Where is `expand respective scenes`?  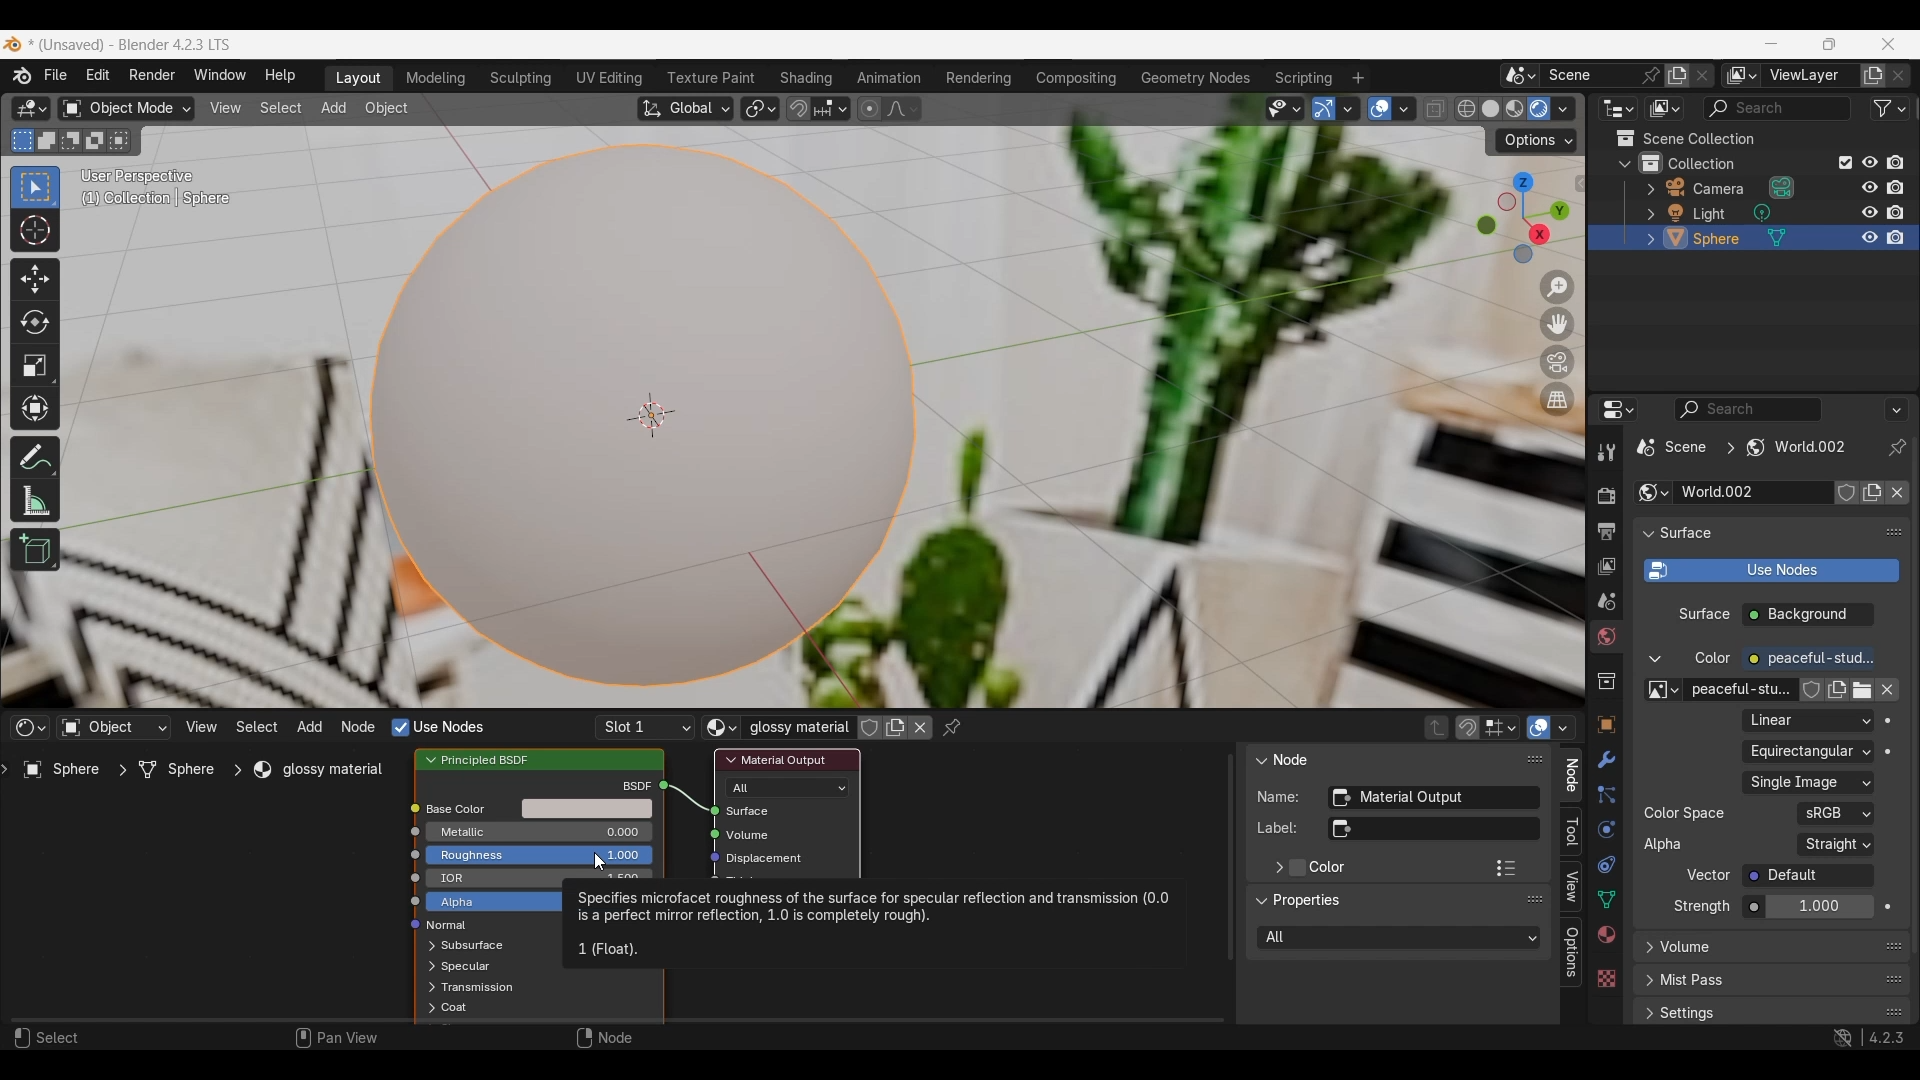
expand respective scenes is located at coordinates (1643, 983).